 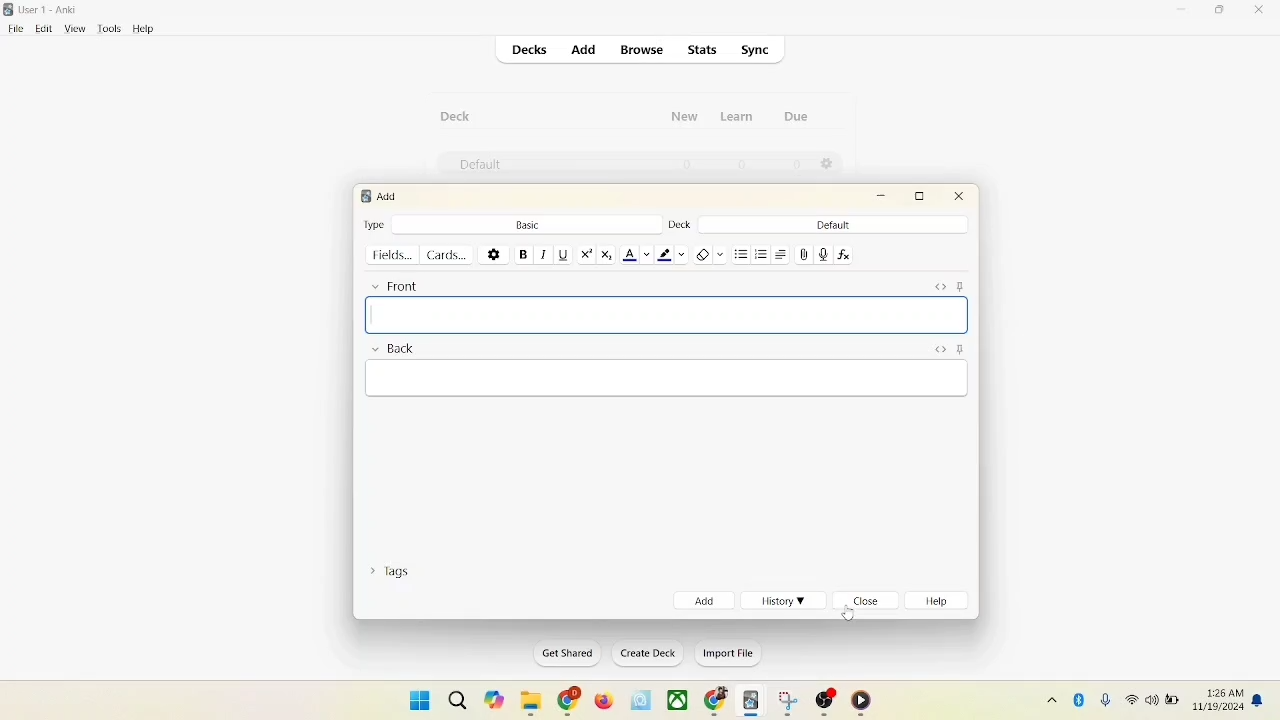 I want to click on sticky, so click(x=959, y=350).